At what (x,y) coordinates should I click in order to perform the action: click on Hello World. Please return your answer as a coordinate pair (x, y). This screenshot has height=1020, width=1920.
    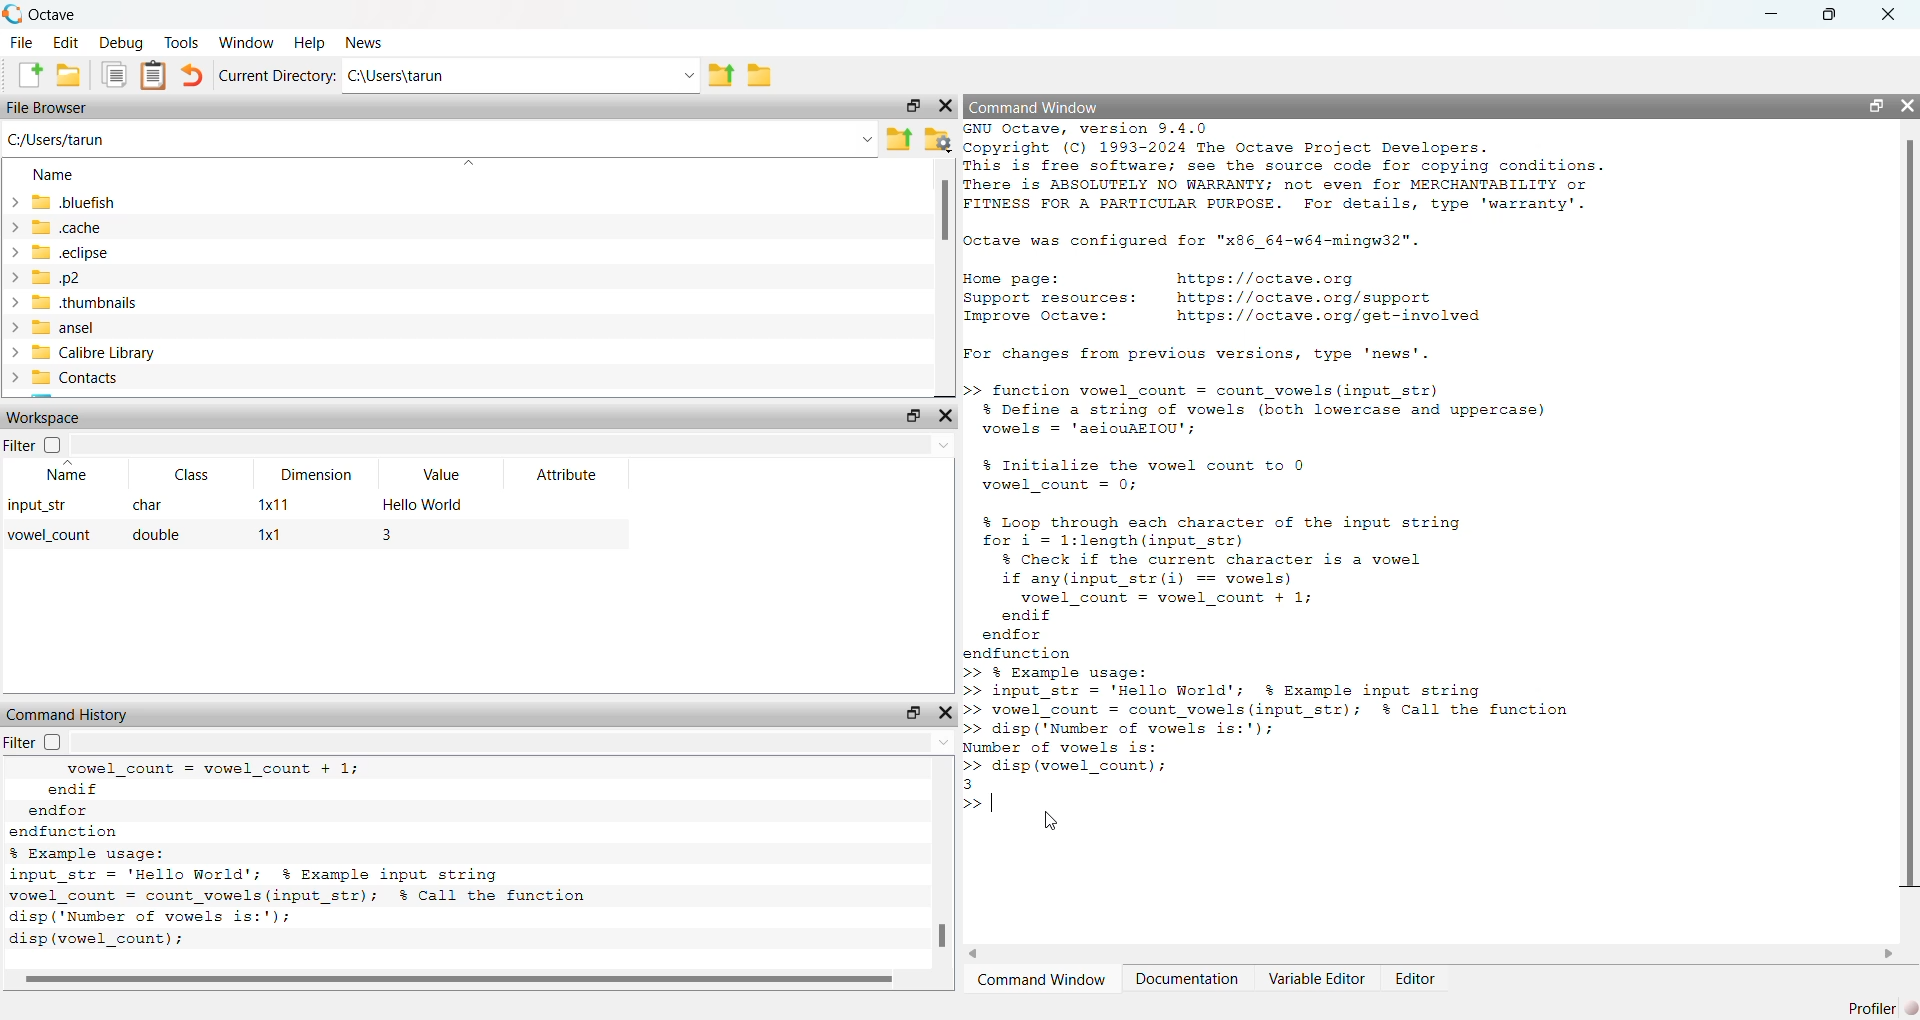
    Looking at the image, I should click on (427, 504).